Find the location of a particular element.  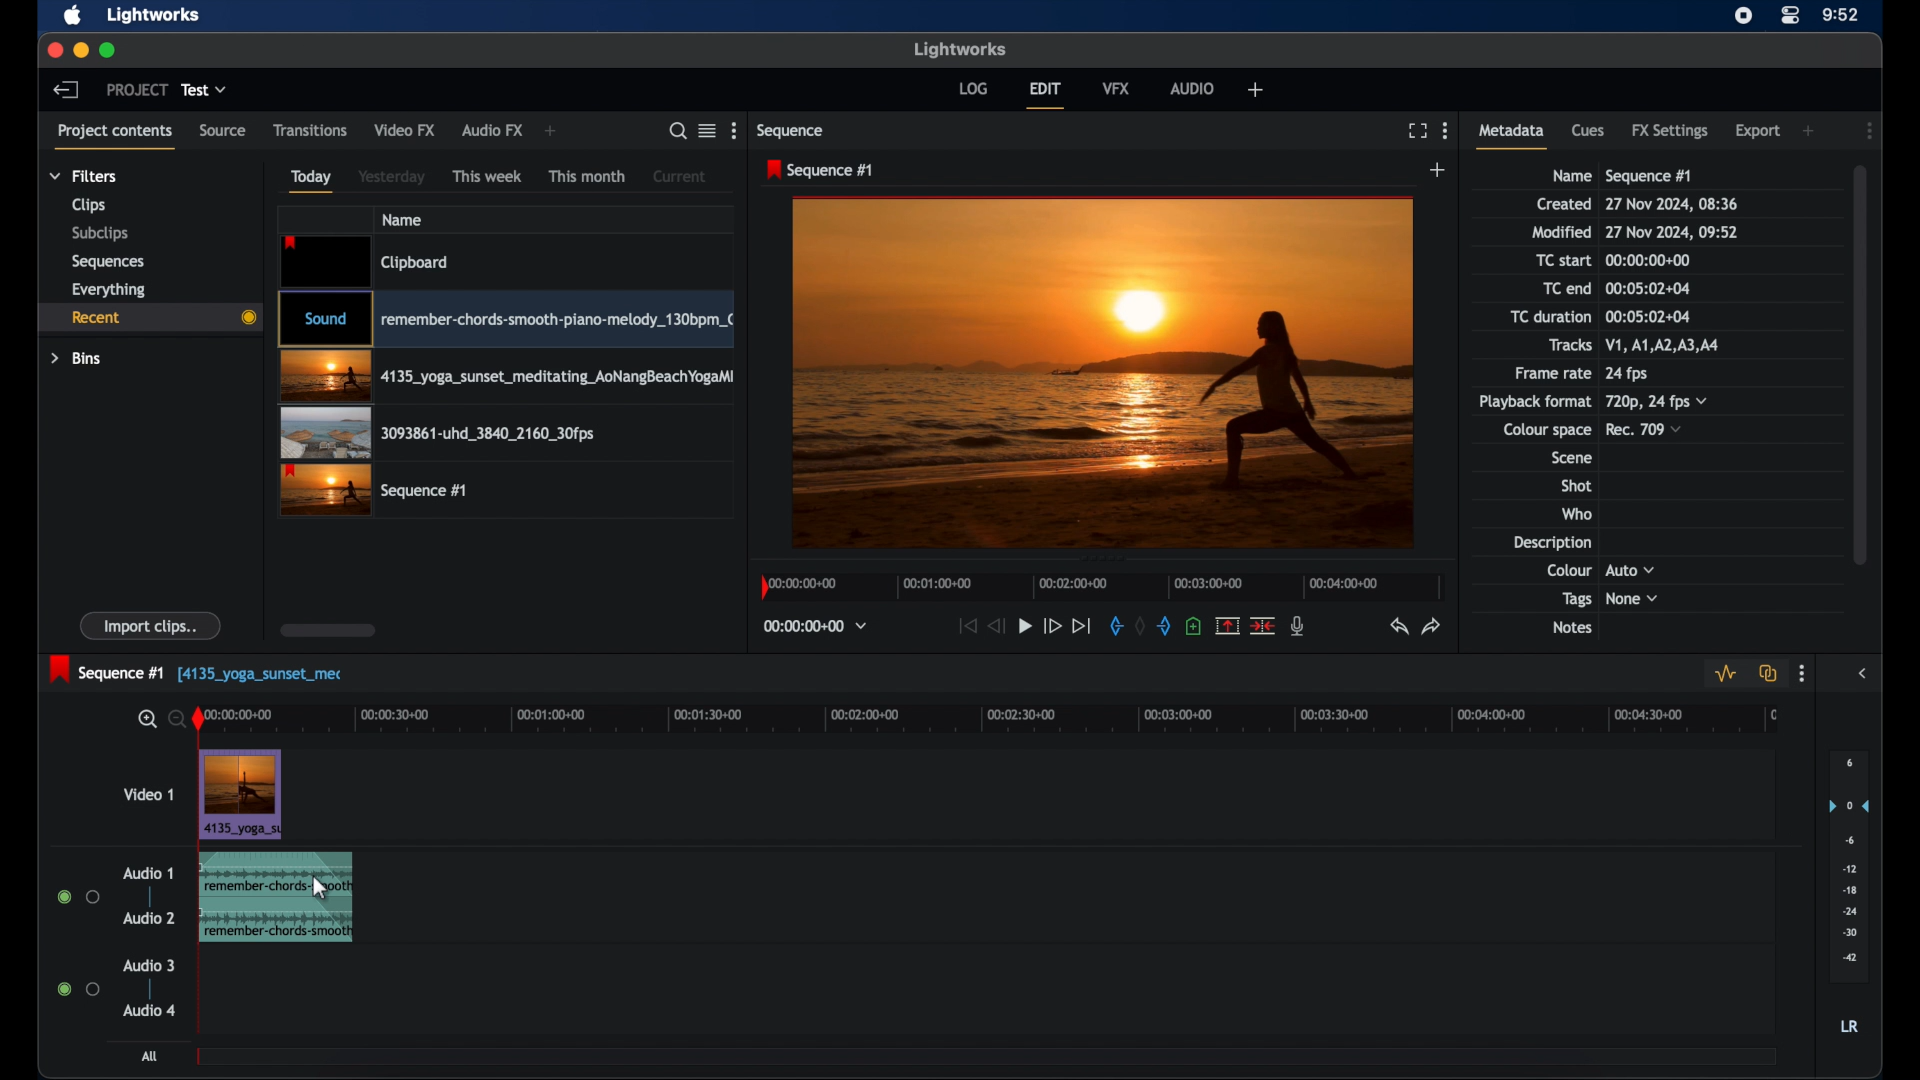

test is located at coordinates (204, 89).